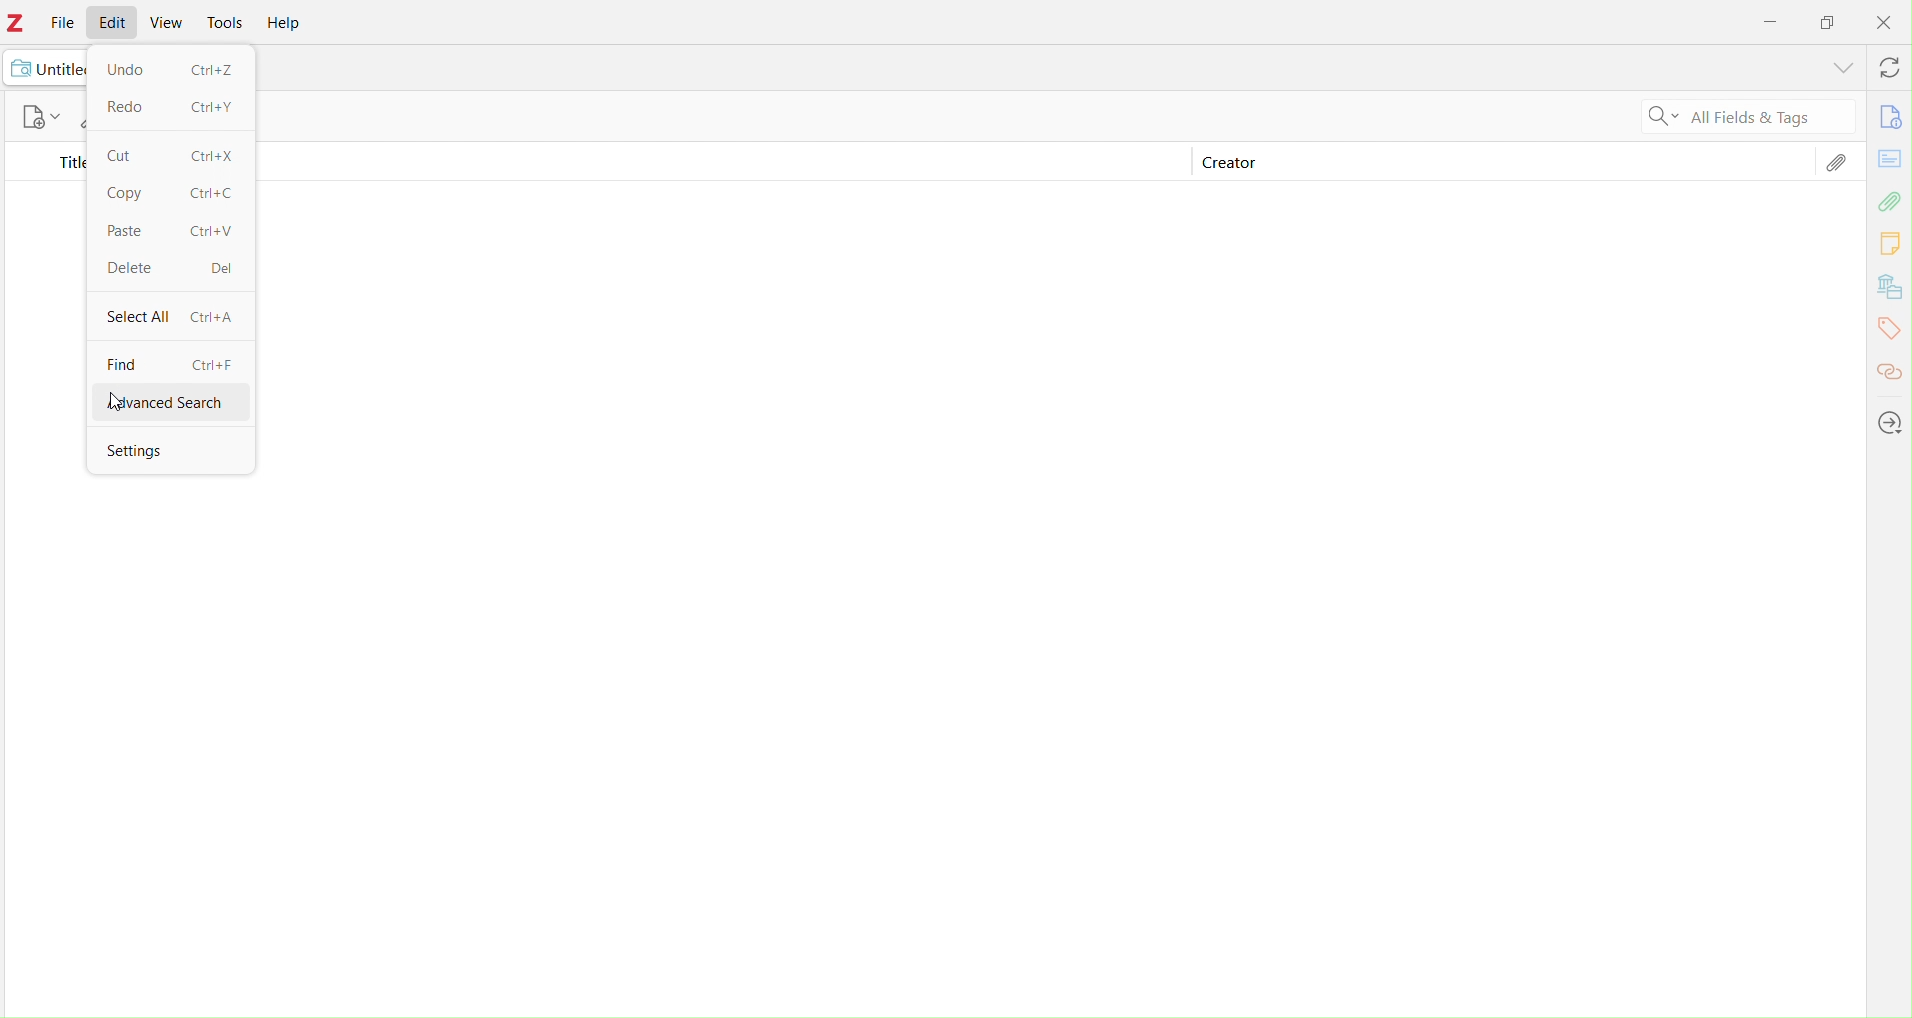 The image size is (1912, 1018). Describe the element at coordinates (1887, 118) in the screenshot. I see `Info` at that location.